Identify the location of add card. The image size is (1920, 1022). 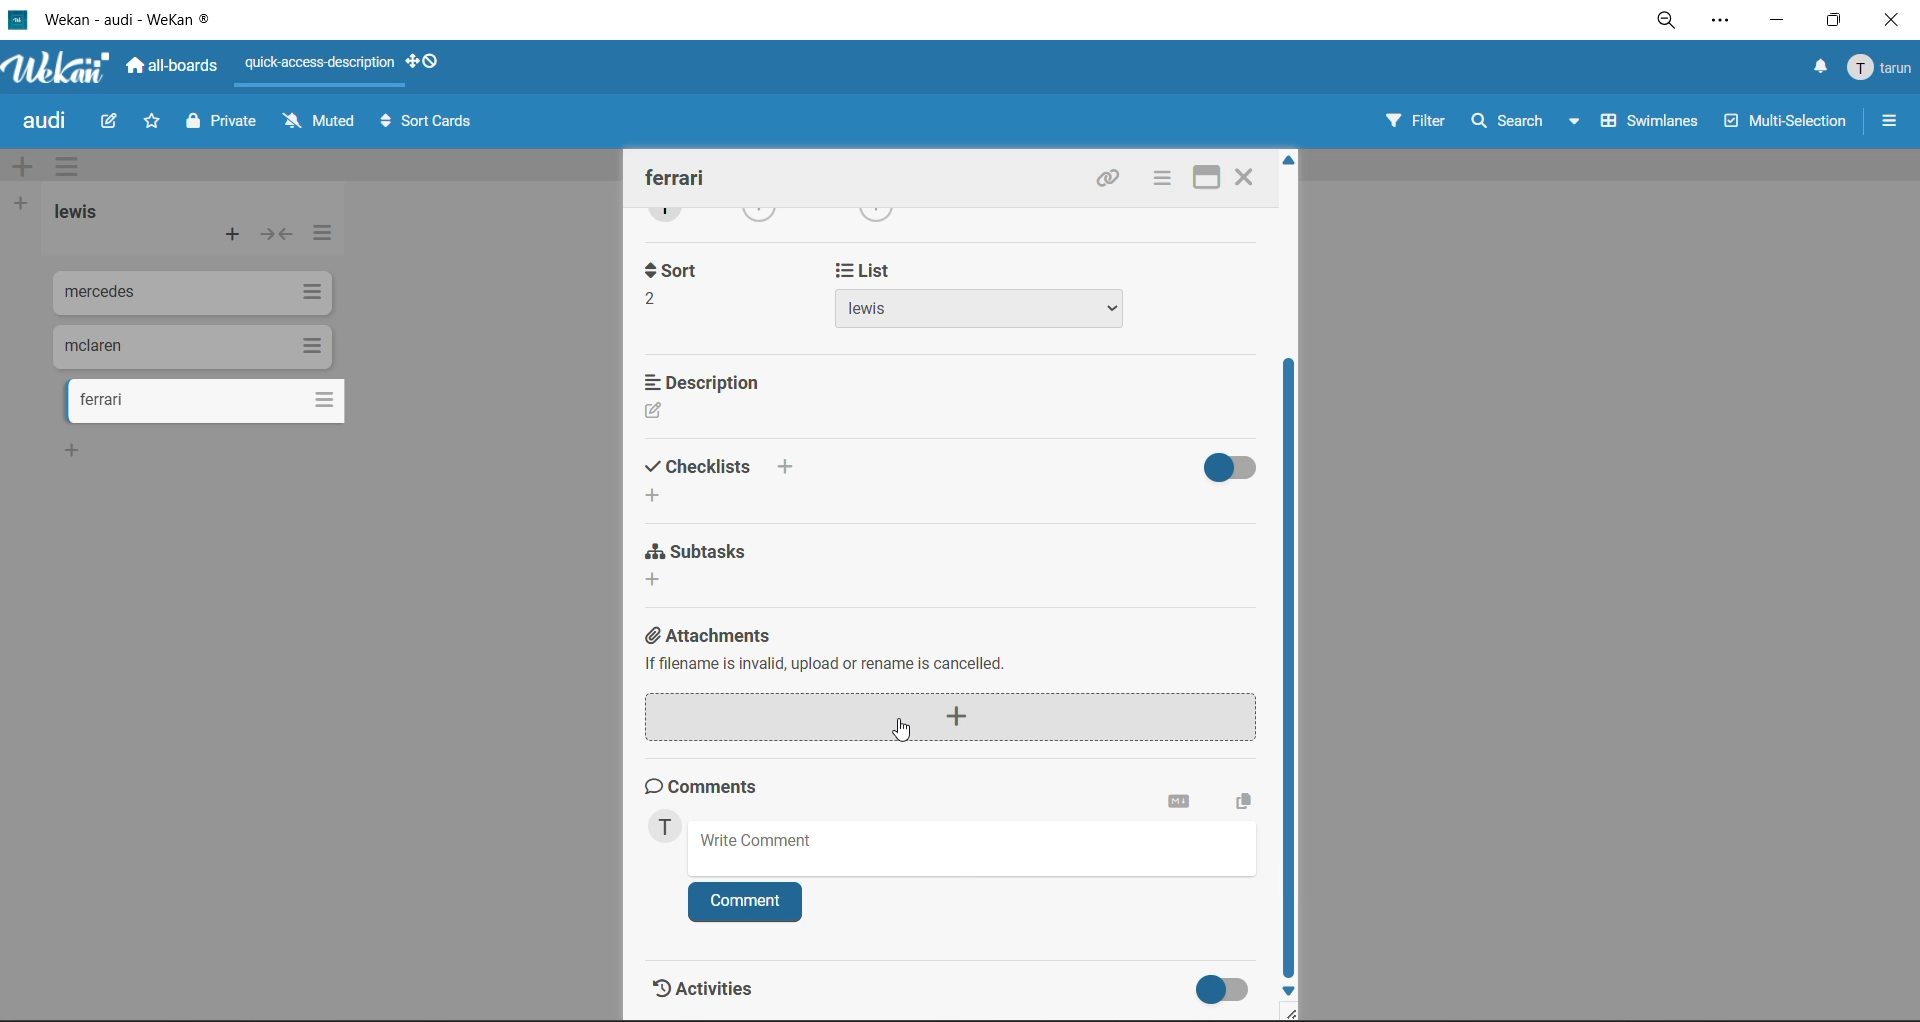
(234, 236).